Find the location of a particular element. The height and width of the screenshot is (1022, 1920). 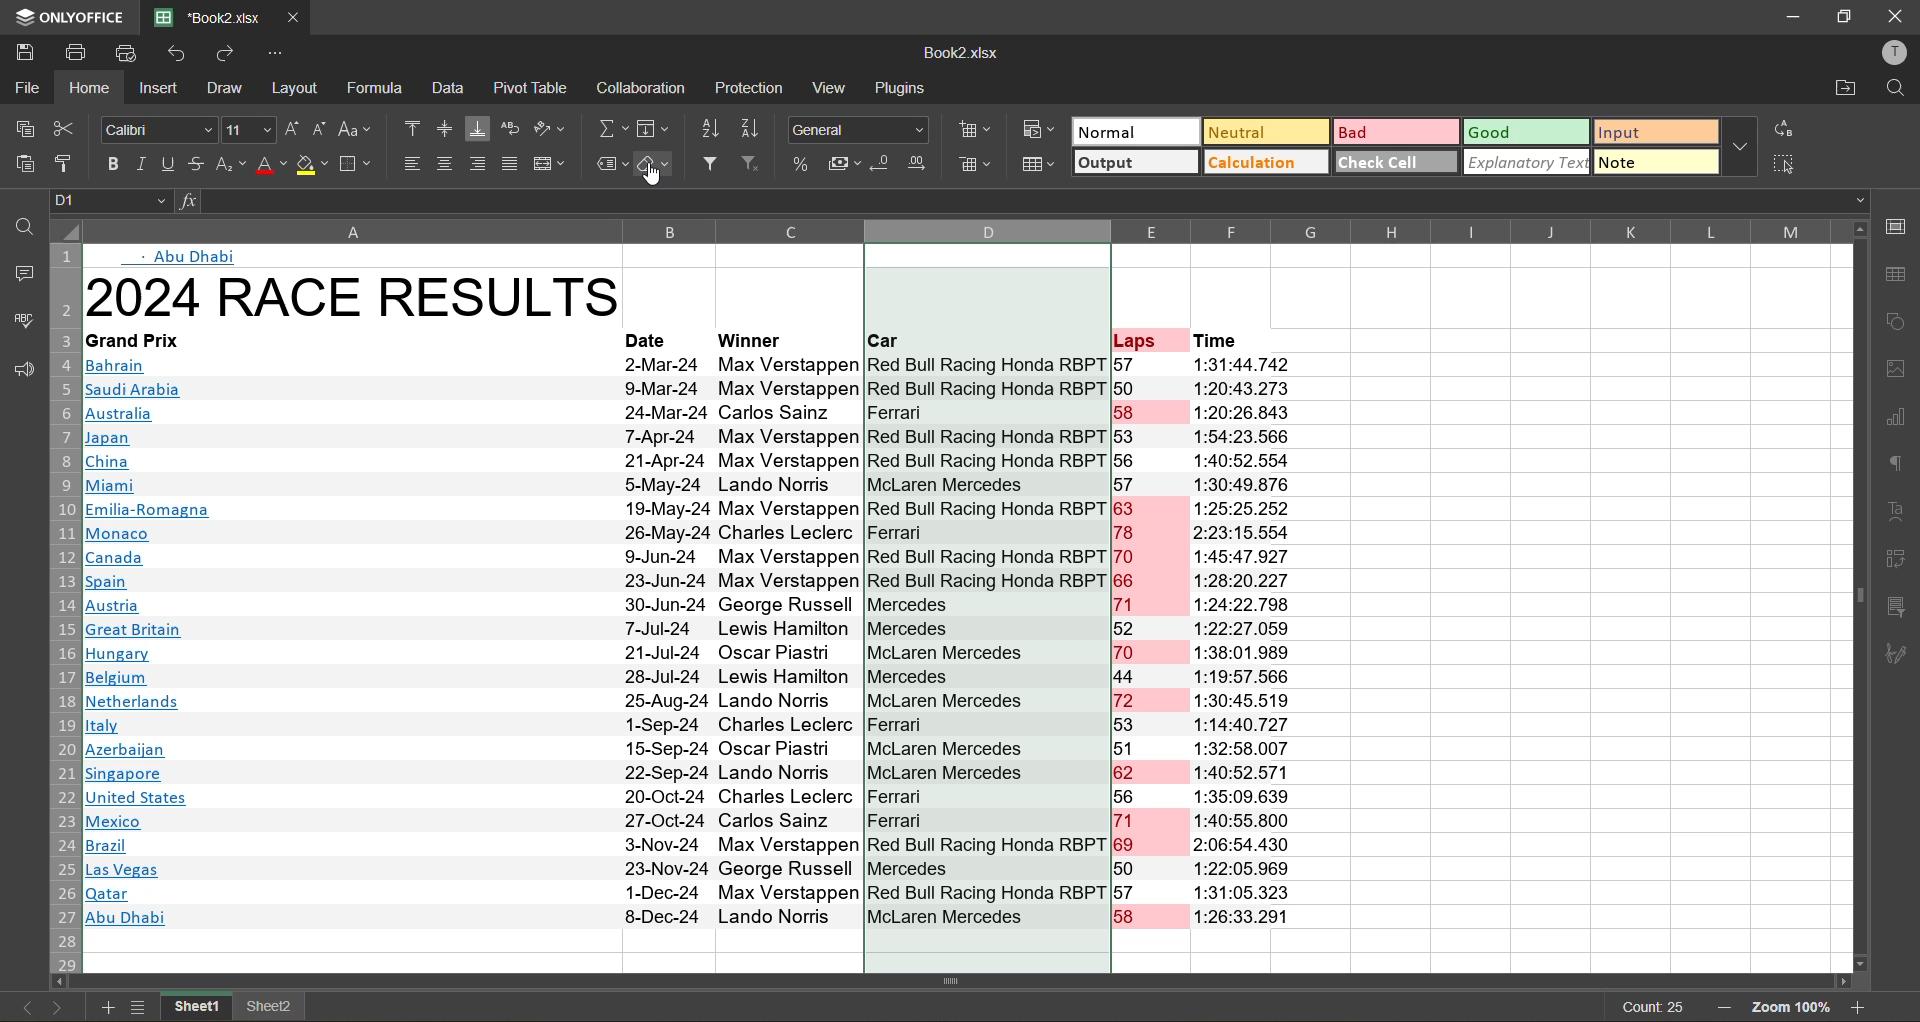

vertical scrollbar is located at coordinates (1858, 596).